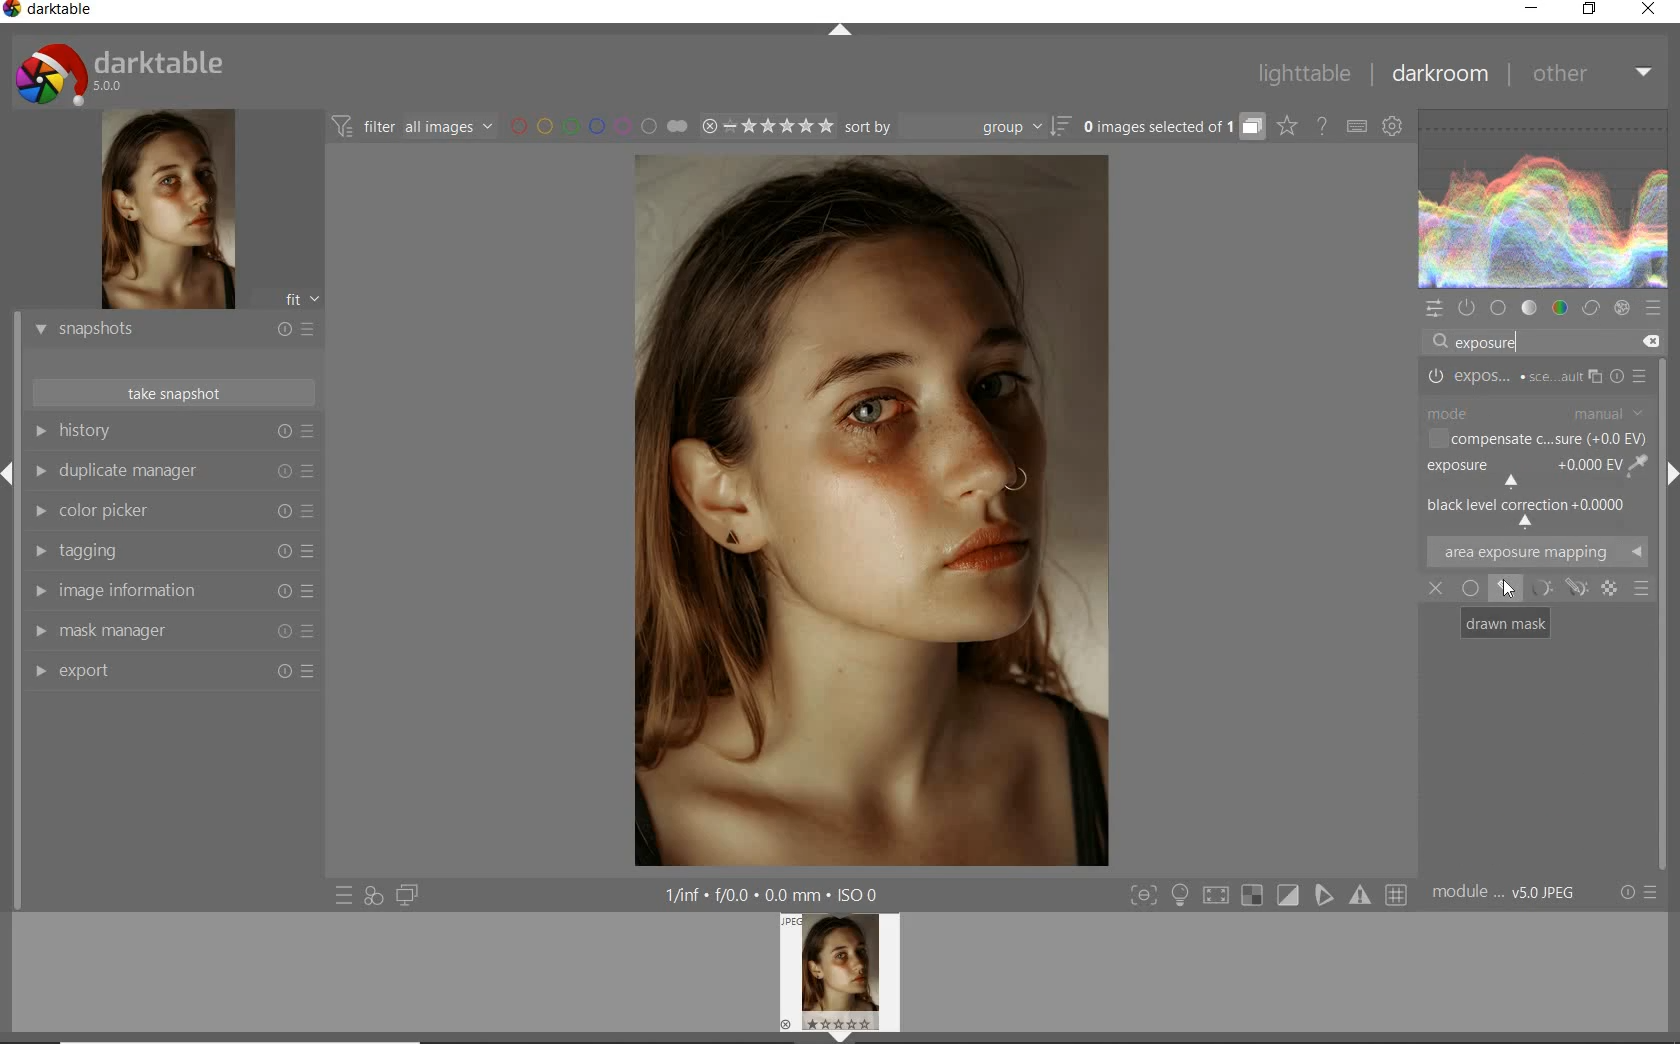 The width and height of the screenshot is (1680, 1044). Describe the element at coordinates (843, 978) in the screenshot. I see `image preview` at that location.